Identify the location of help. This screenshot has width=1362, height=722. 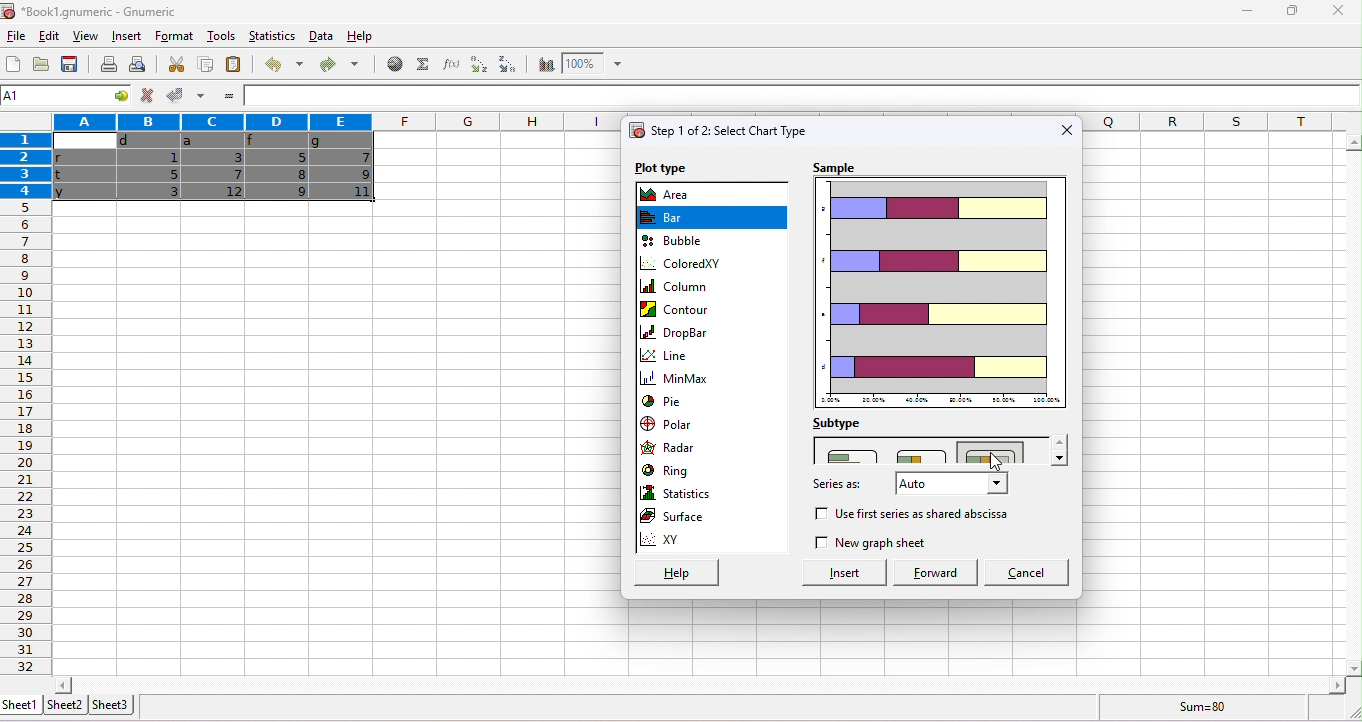
(674, 573).